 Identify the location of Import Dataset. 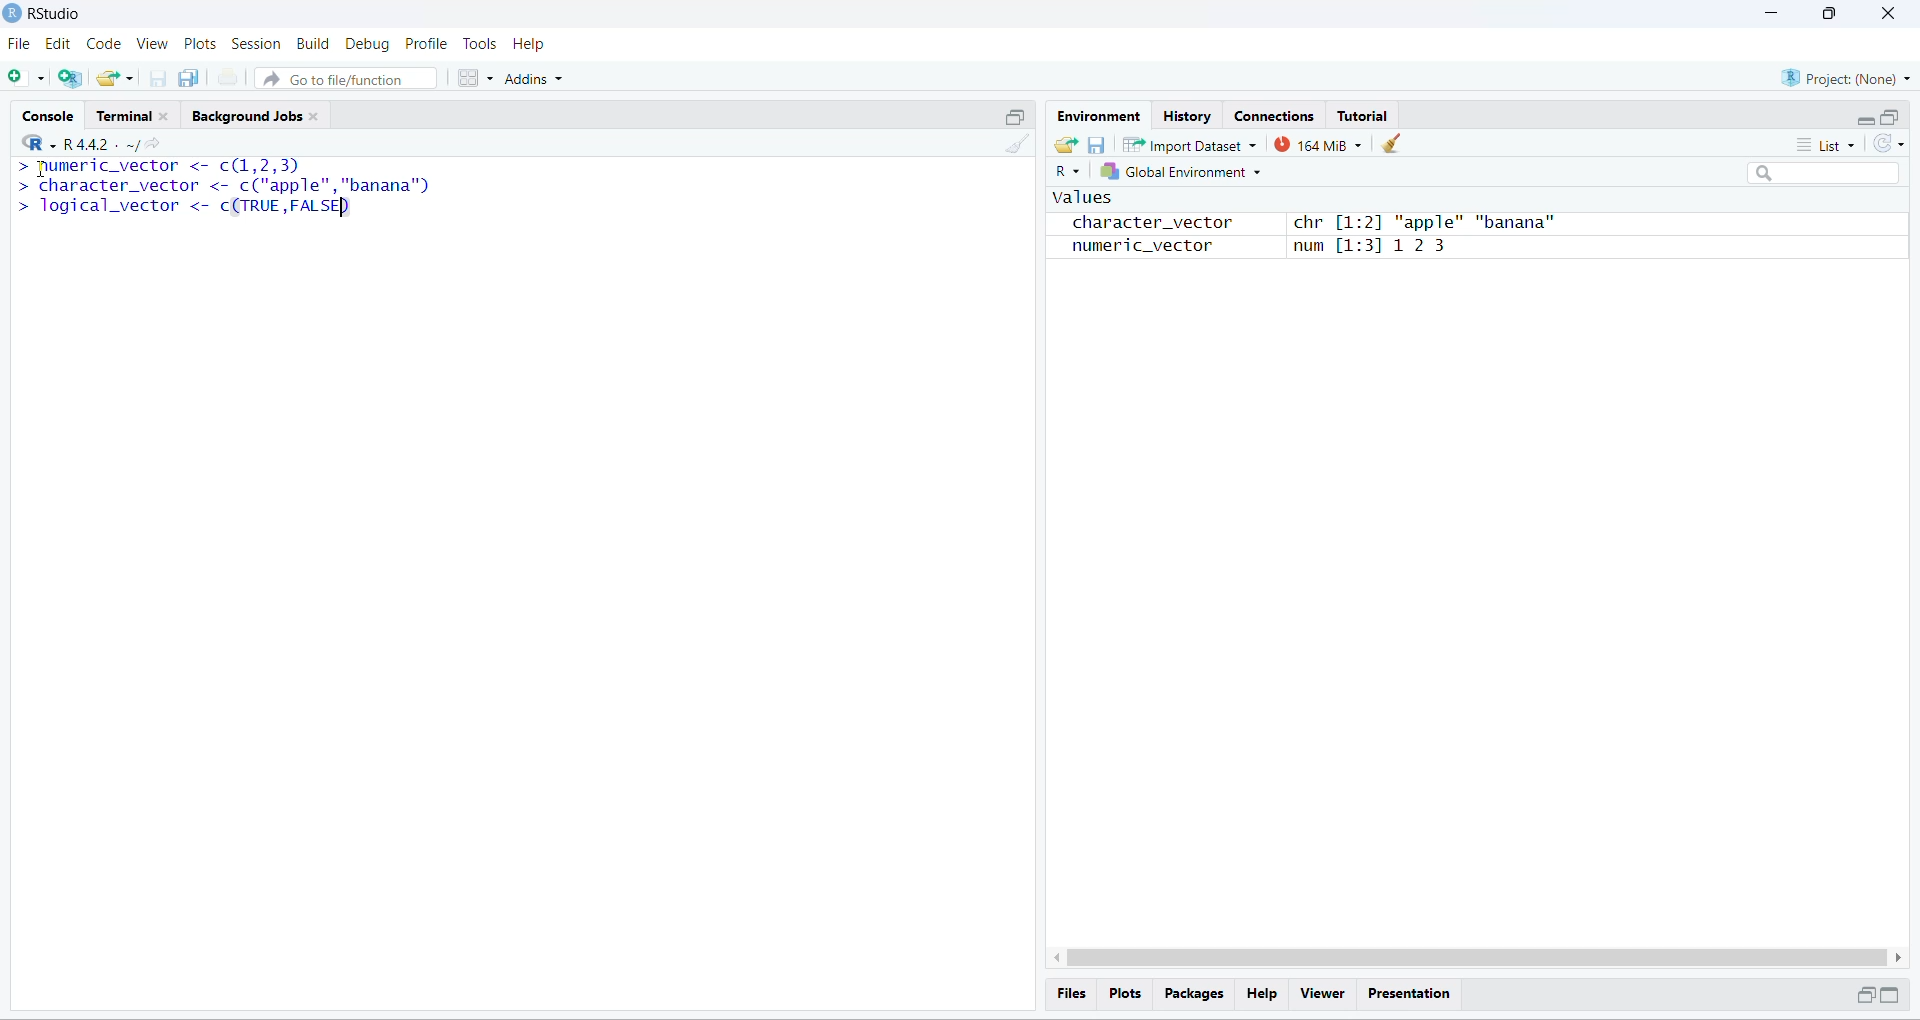
(1188, 145).